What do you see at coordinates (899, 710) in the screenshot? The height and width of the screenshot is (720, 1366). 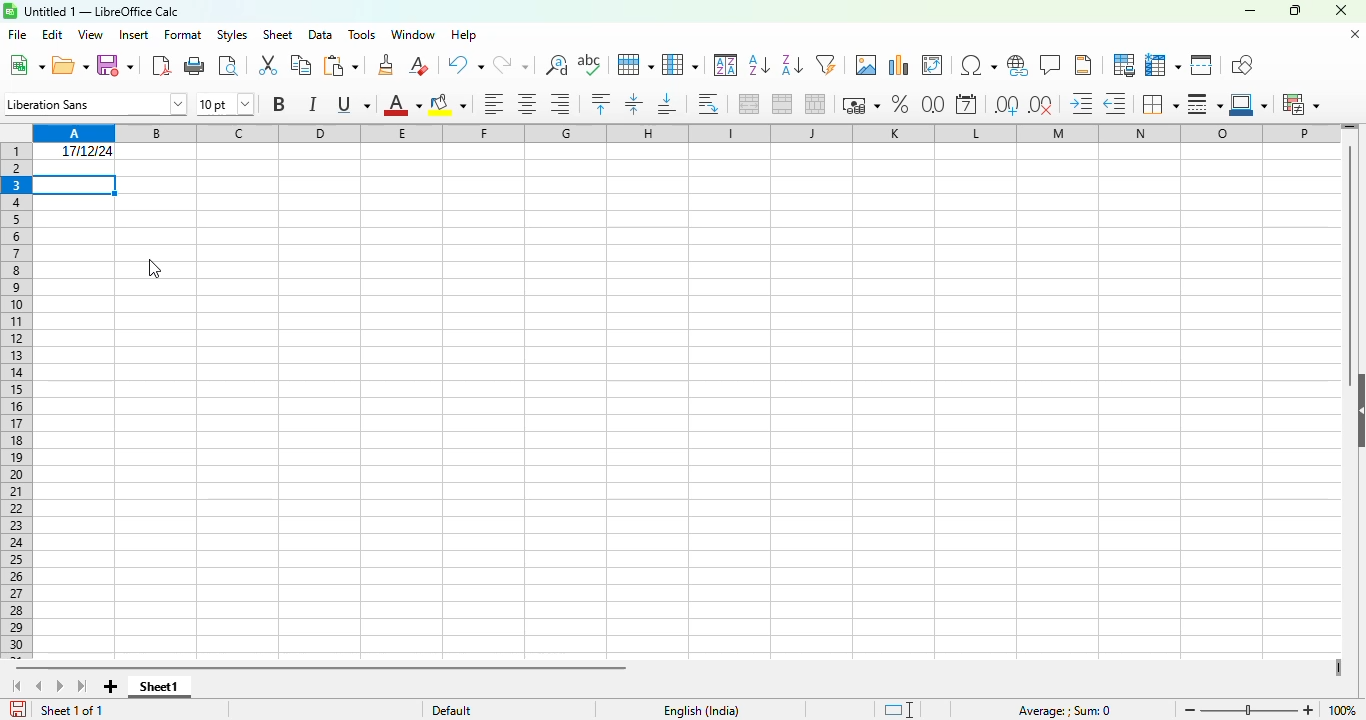 I see `standard selection` at bounding box center [899, 710].